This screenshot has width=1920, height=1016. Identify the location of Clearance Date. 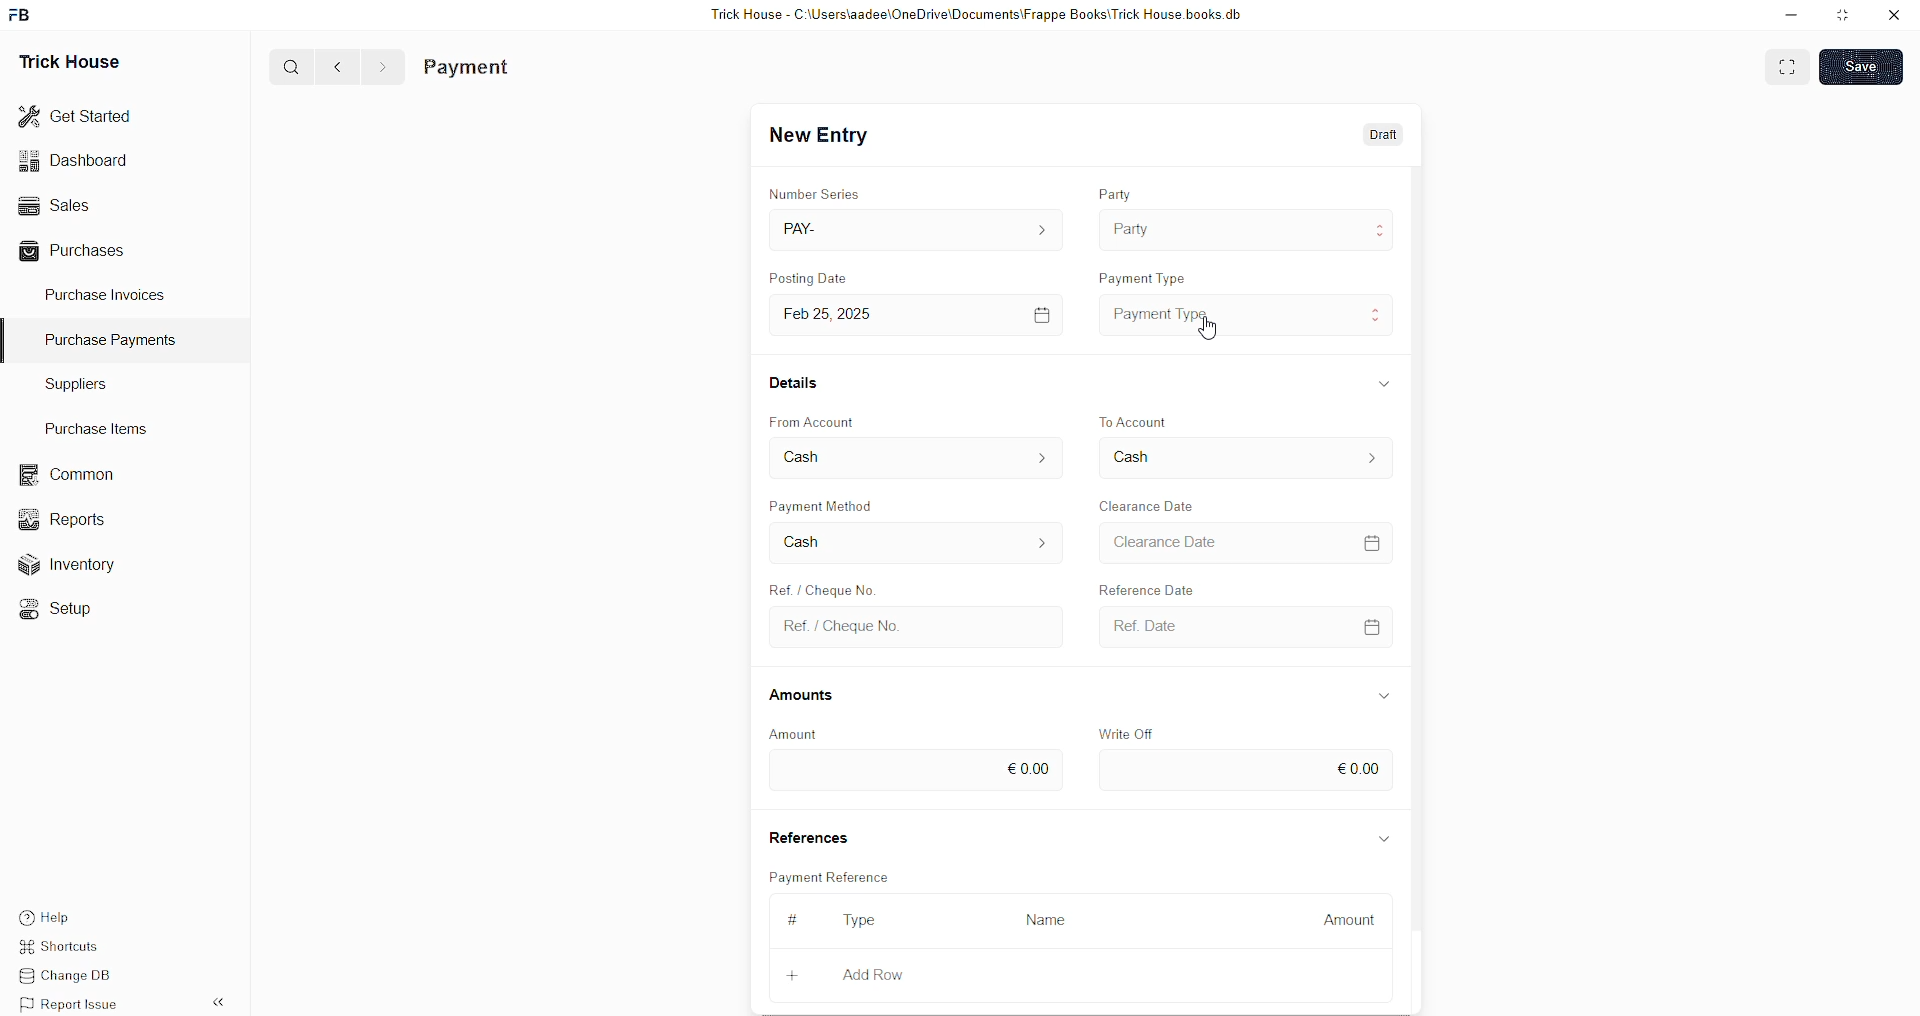
(1151, 504).